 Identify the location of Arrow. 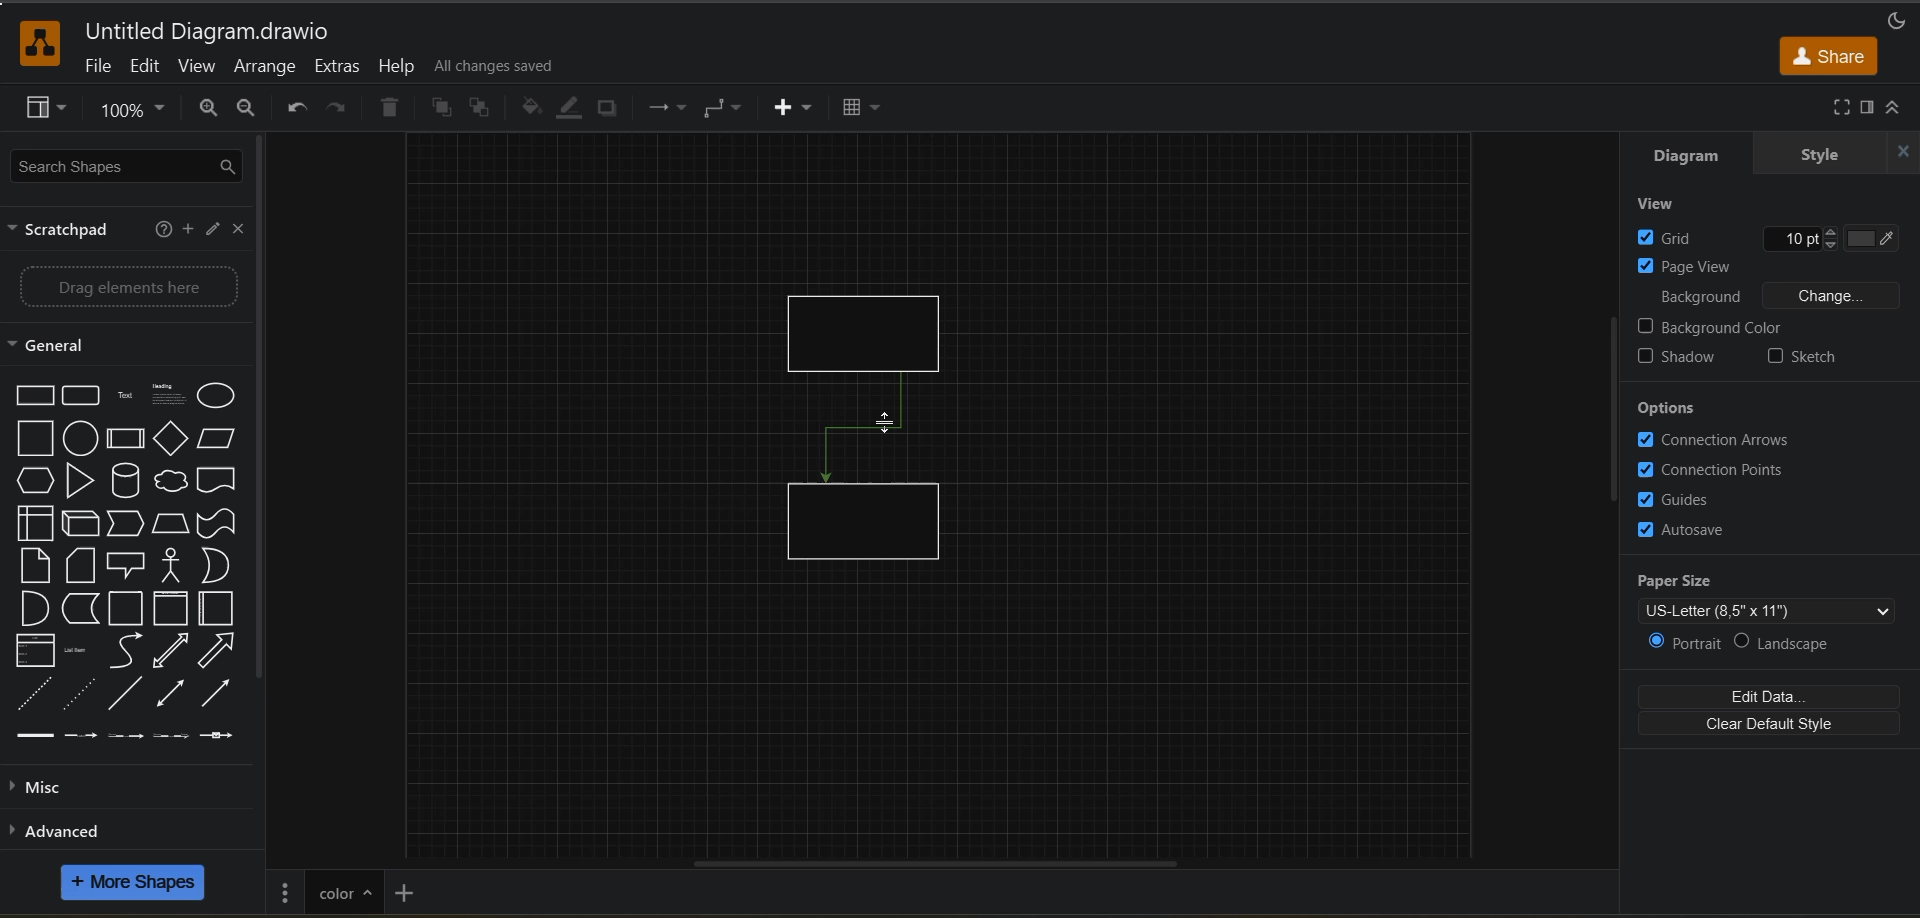
(219, 650).